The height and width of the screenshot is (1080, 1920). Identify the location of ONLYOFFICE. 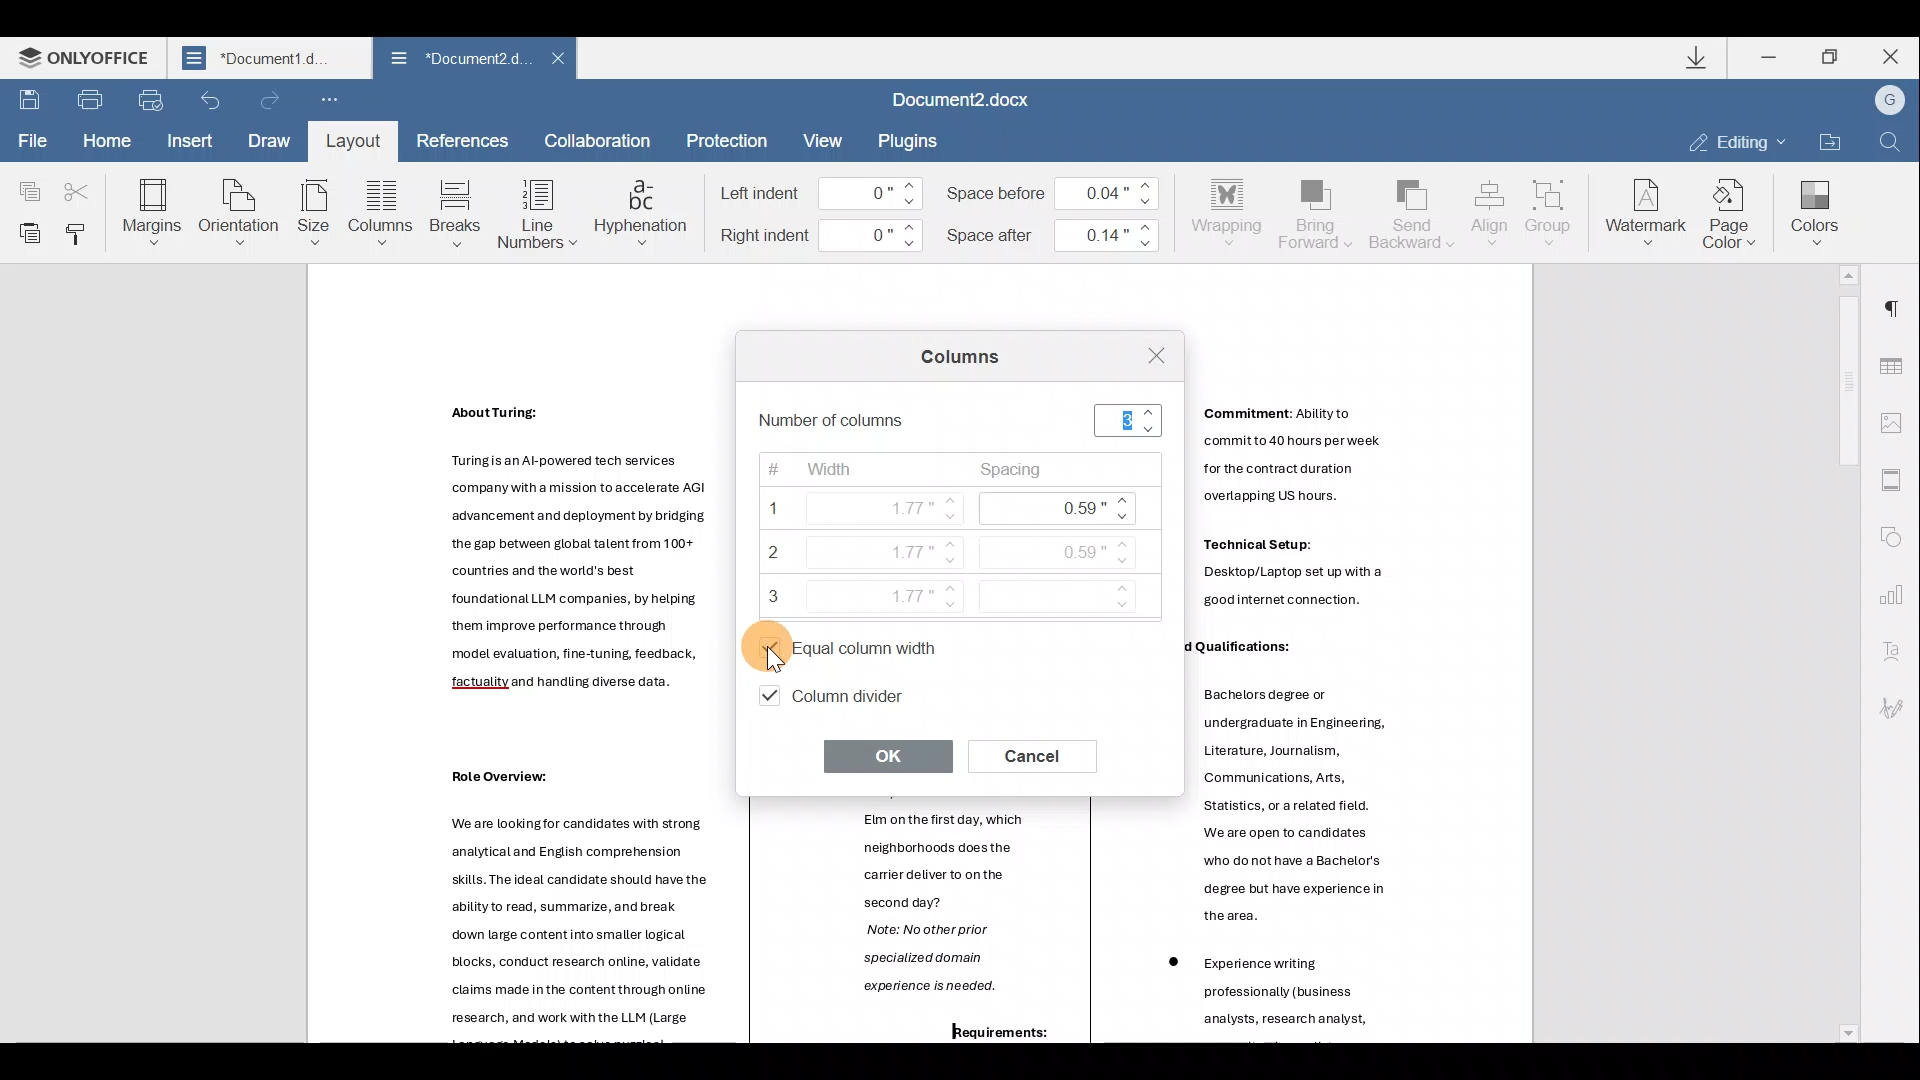
(88, 62).